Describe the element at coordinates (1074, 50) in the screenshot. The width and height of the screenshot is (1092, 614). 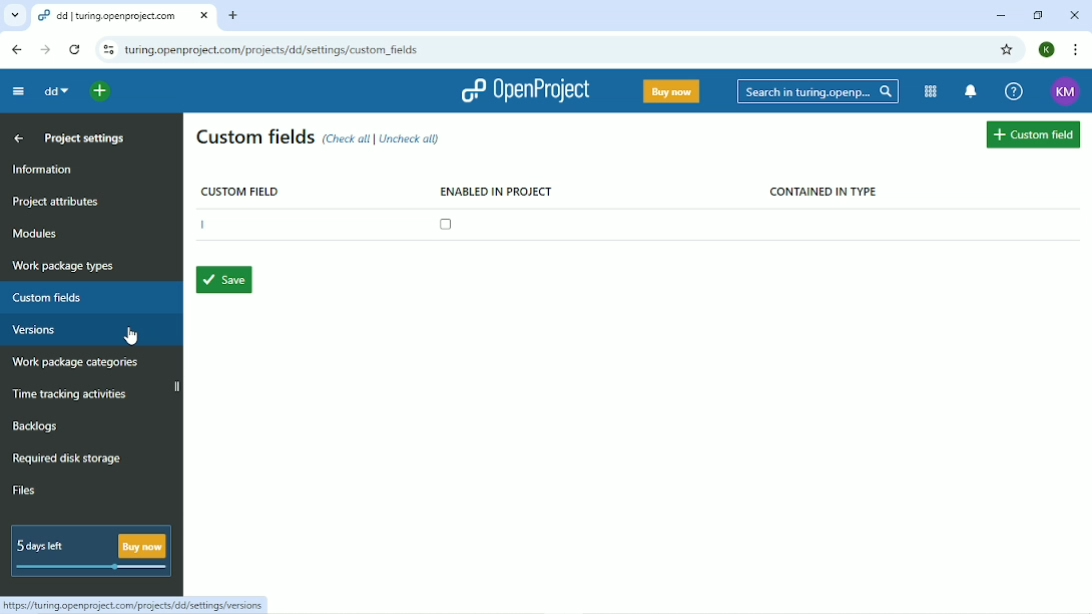
I see `Customize and control google chrome` at that location.